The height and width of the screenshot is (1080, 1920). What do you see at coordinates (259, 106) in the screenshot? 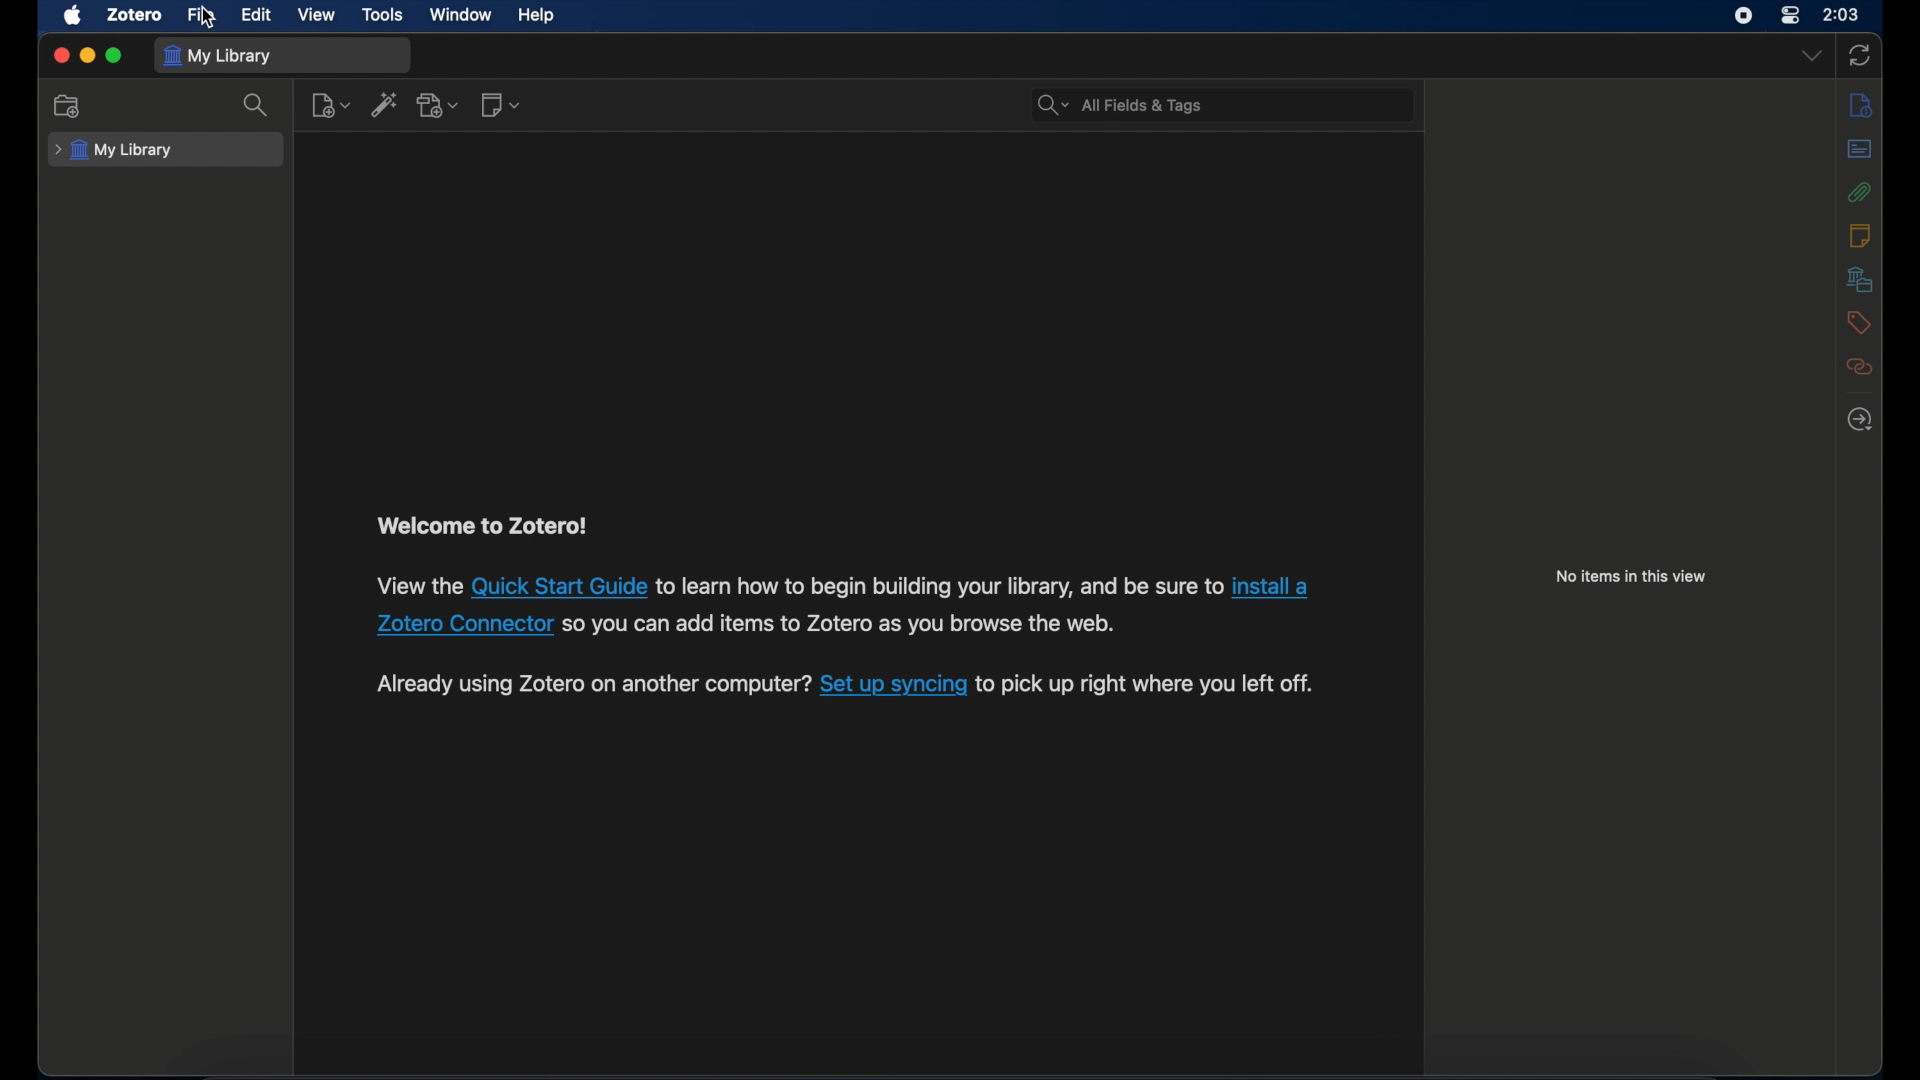
I see `search` at bounding box center [259, 106].